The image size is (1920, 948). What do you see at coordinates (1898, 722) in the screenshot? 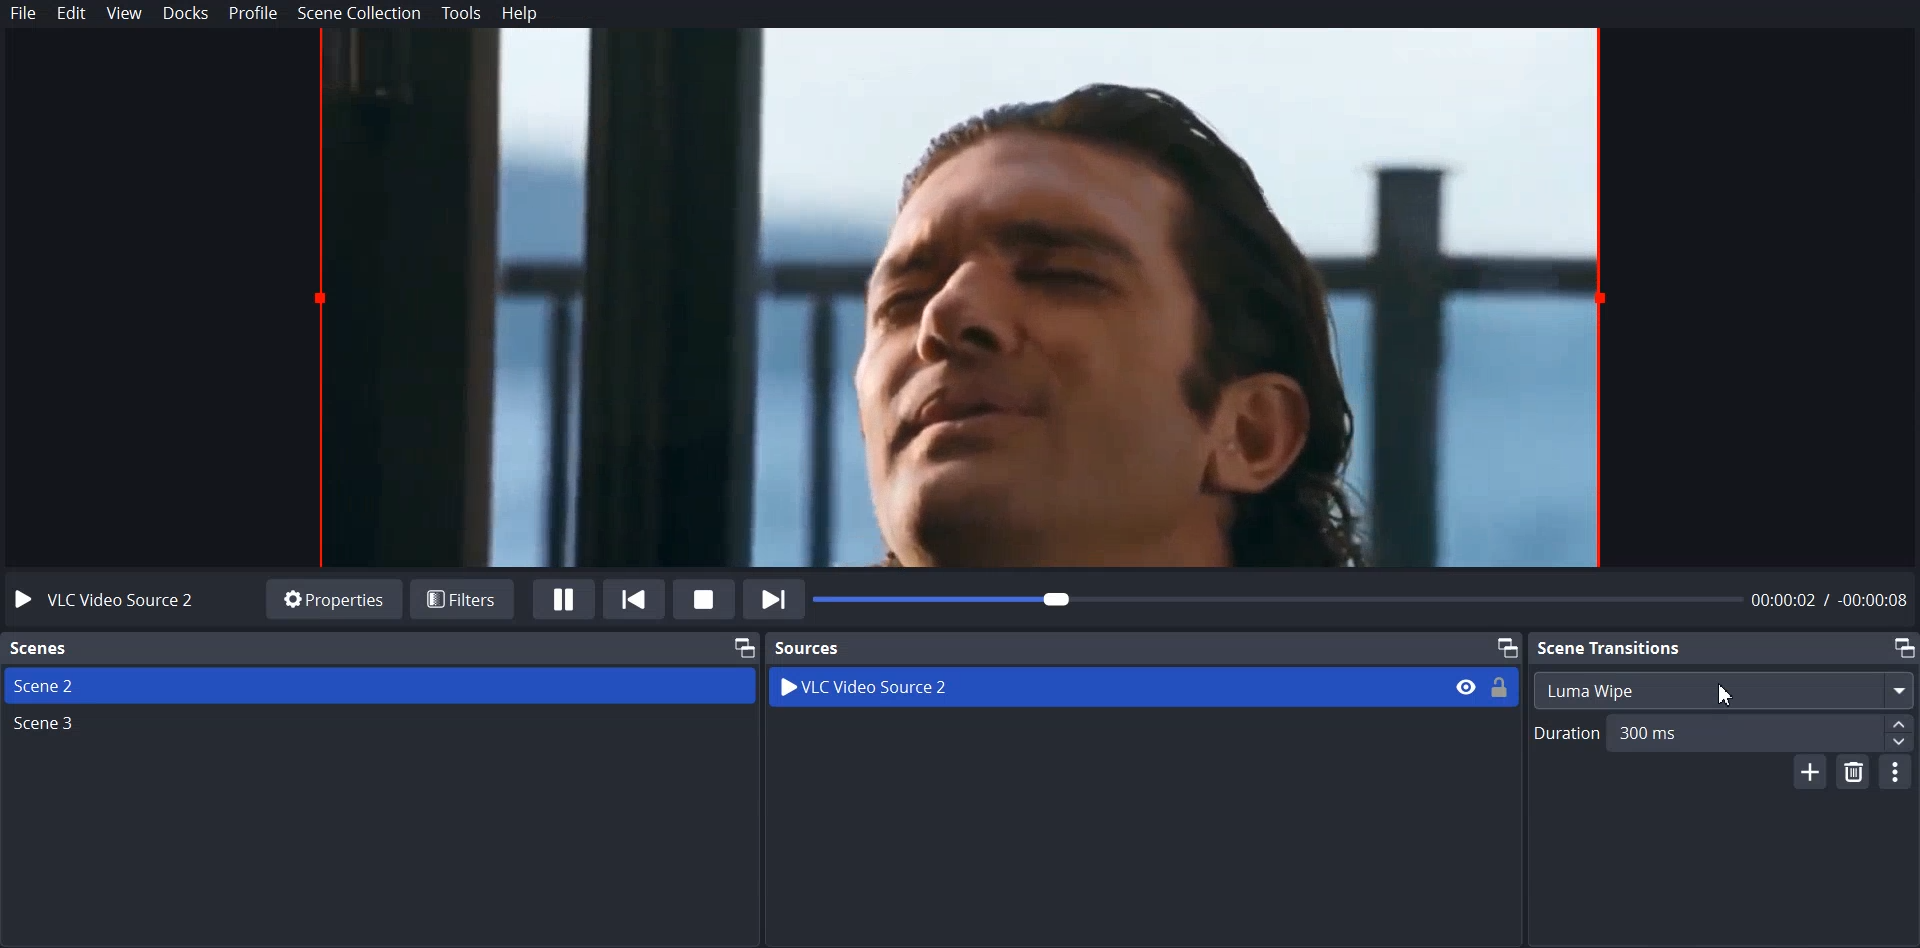
I see `Up` at bounding box center [1898, 722].